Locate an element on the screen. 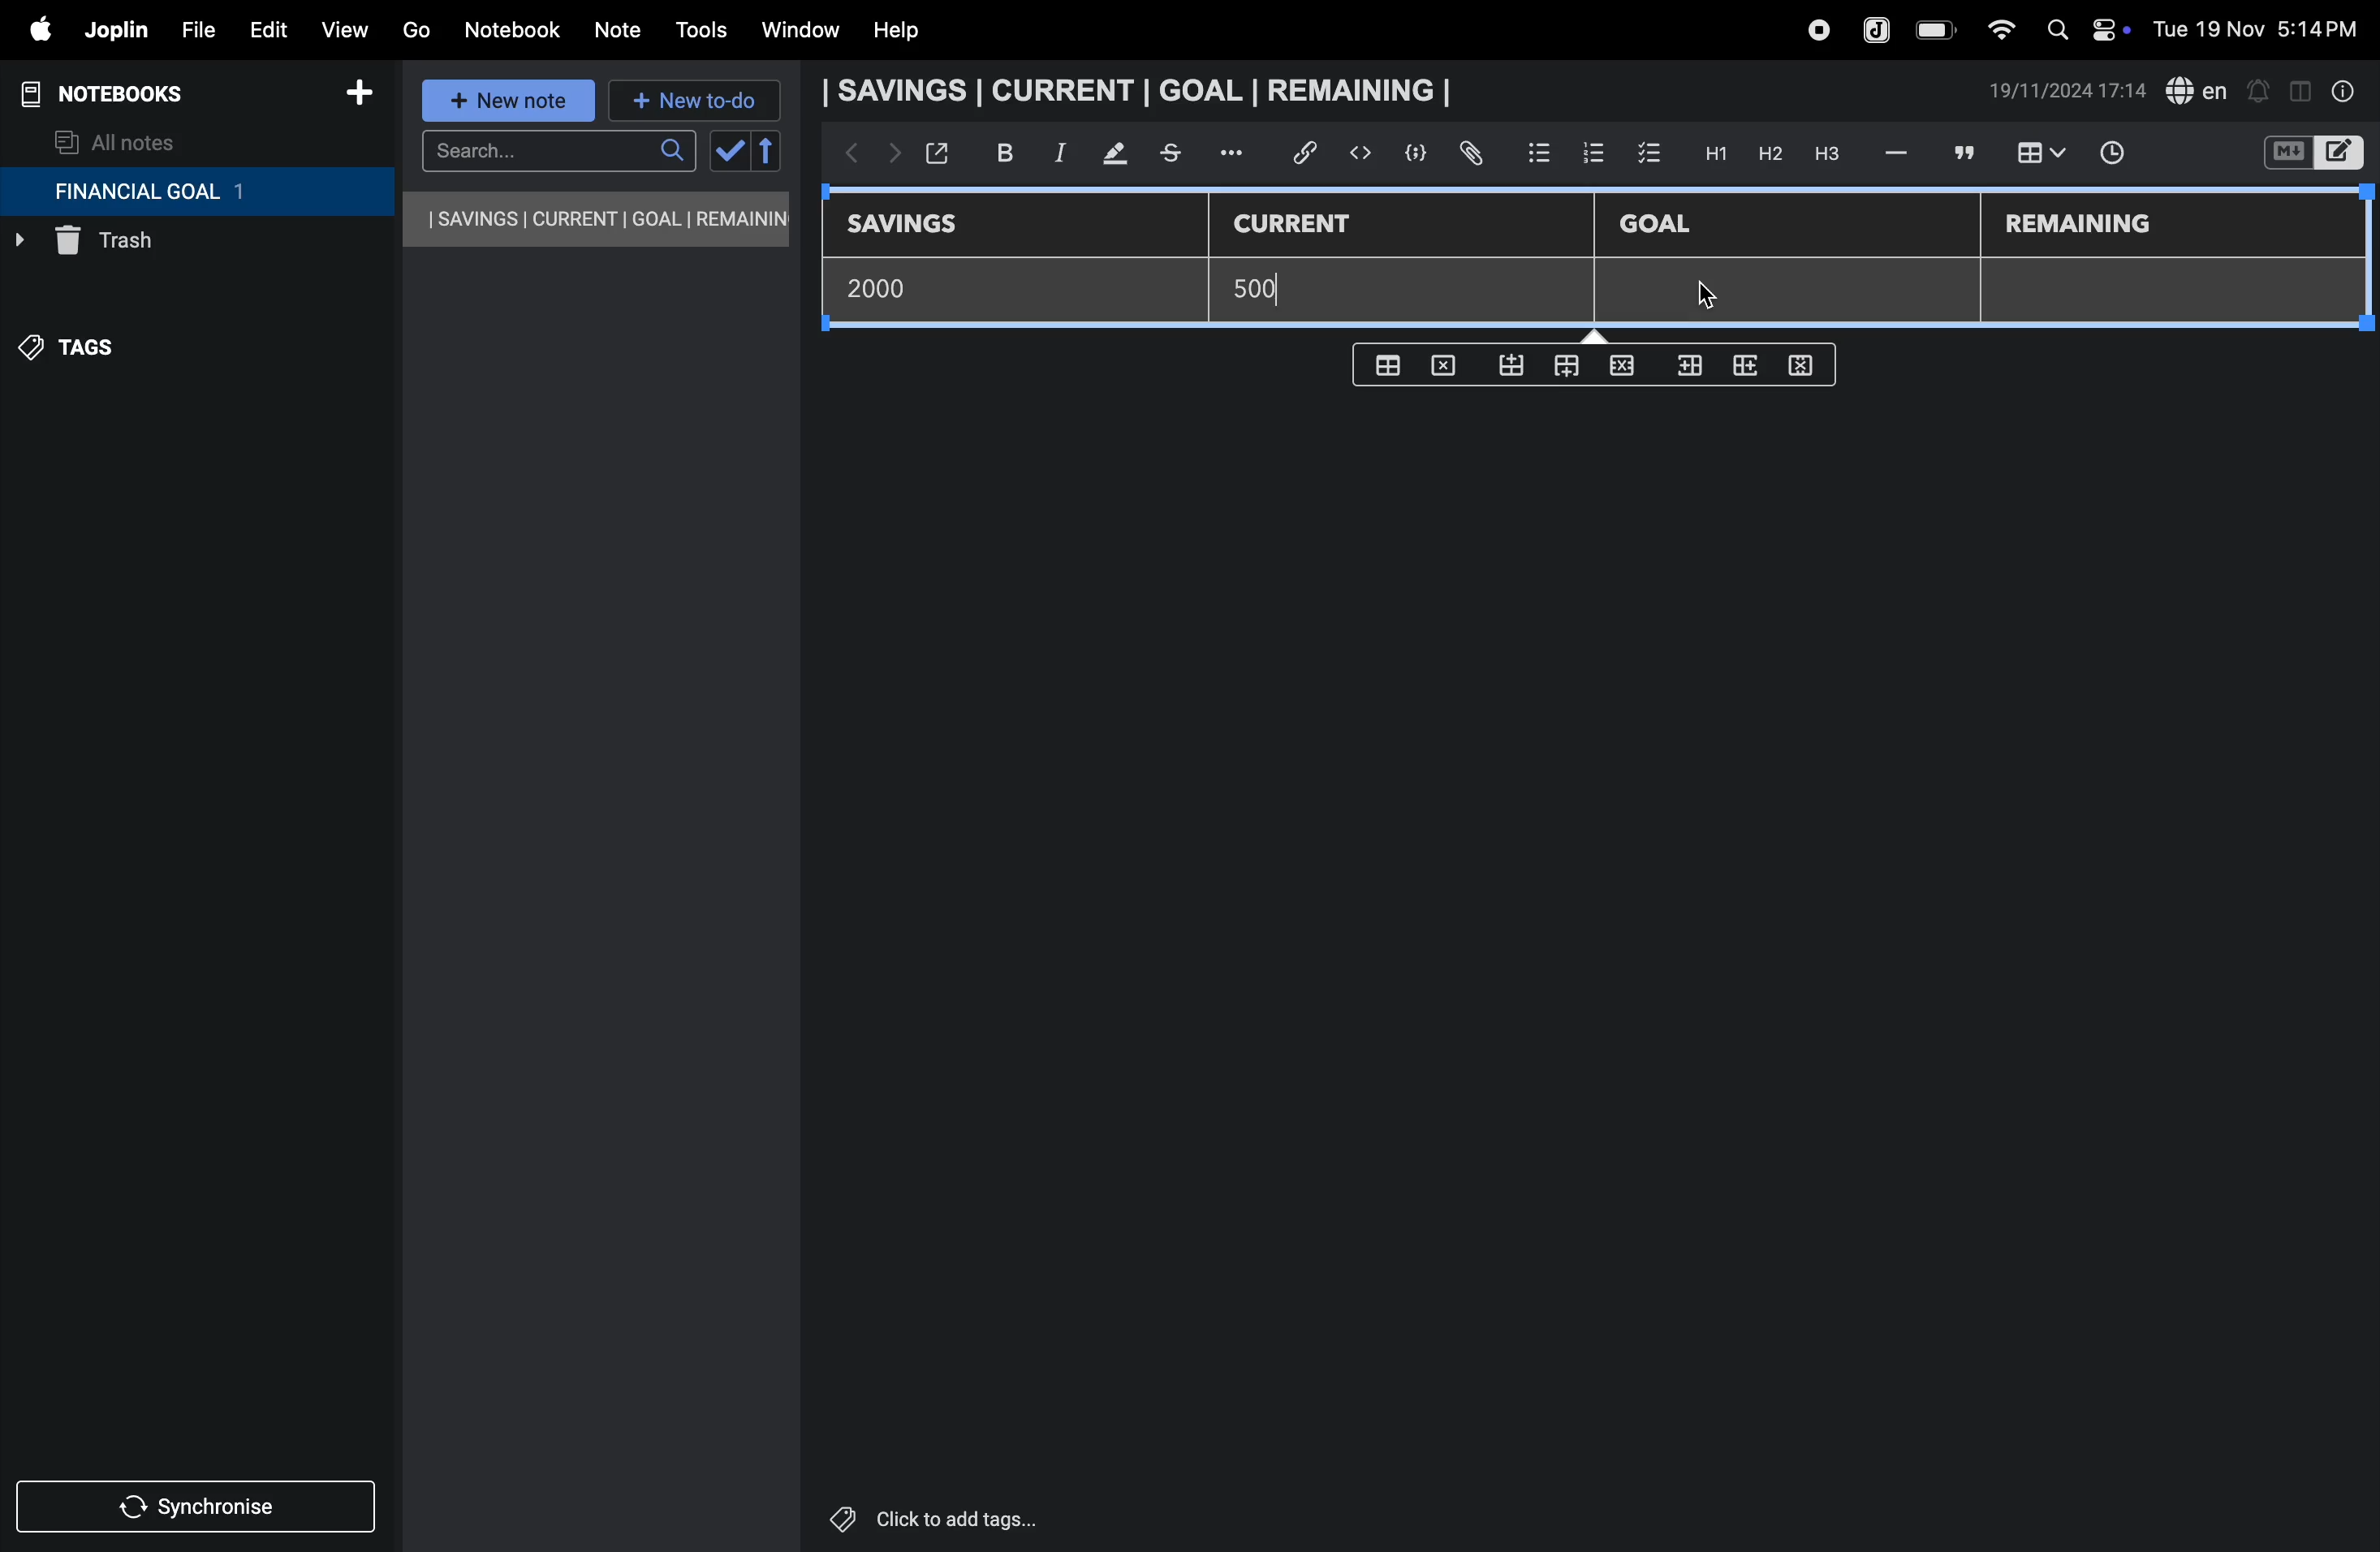  battery is located at coordinates (1937, 30).